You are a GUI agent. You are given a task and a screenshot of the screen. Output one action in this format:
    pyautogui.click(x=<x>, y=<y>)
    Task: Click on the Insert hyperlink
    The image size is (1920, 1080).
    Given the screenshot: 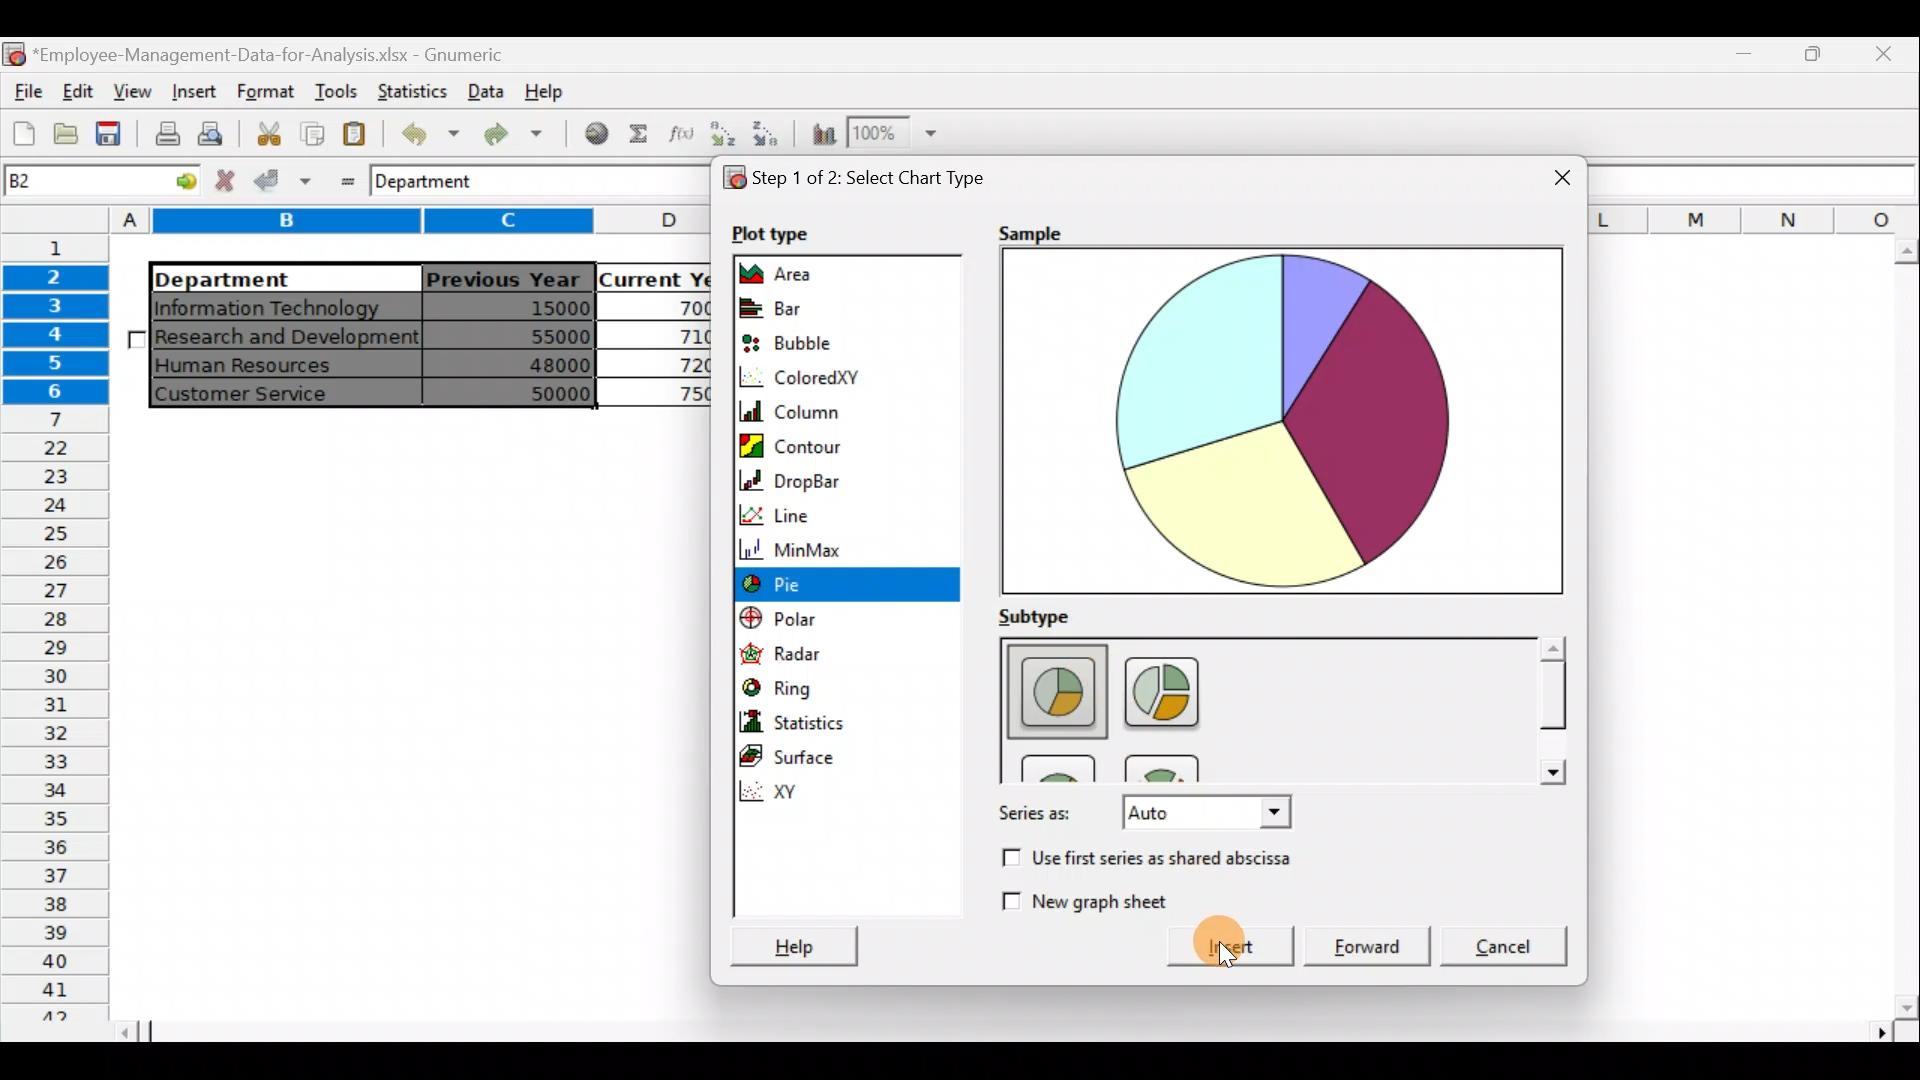 What is the action you would take?
    pyautogui.click(x=598, y=134)
    